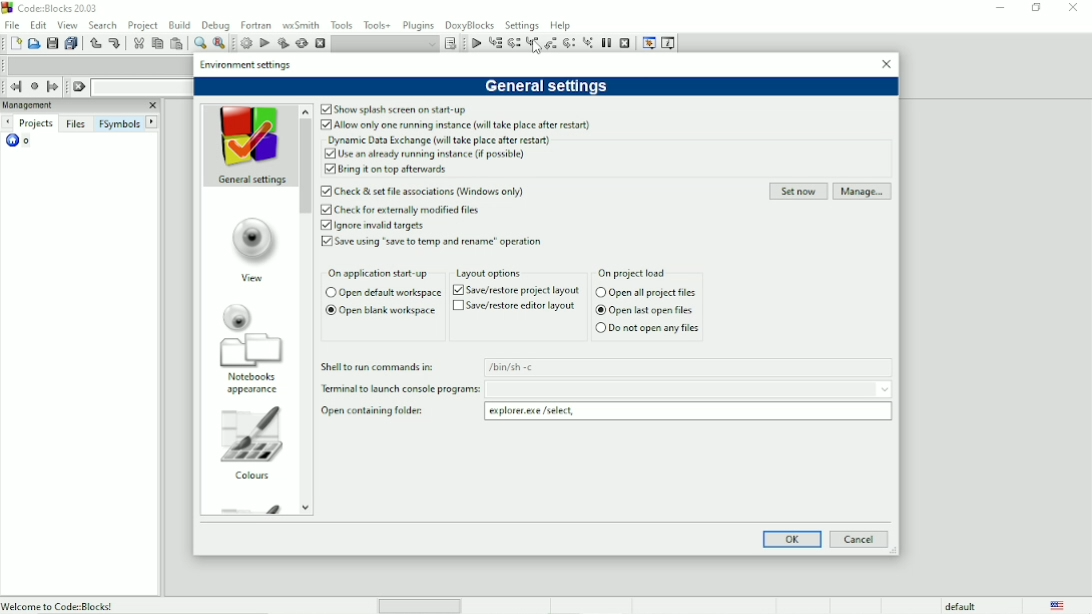  Describe the element at coordinates (379, 274) in the screenshot. I see `On application start-up` at that location.